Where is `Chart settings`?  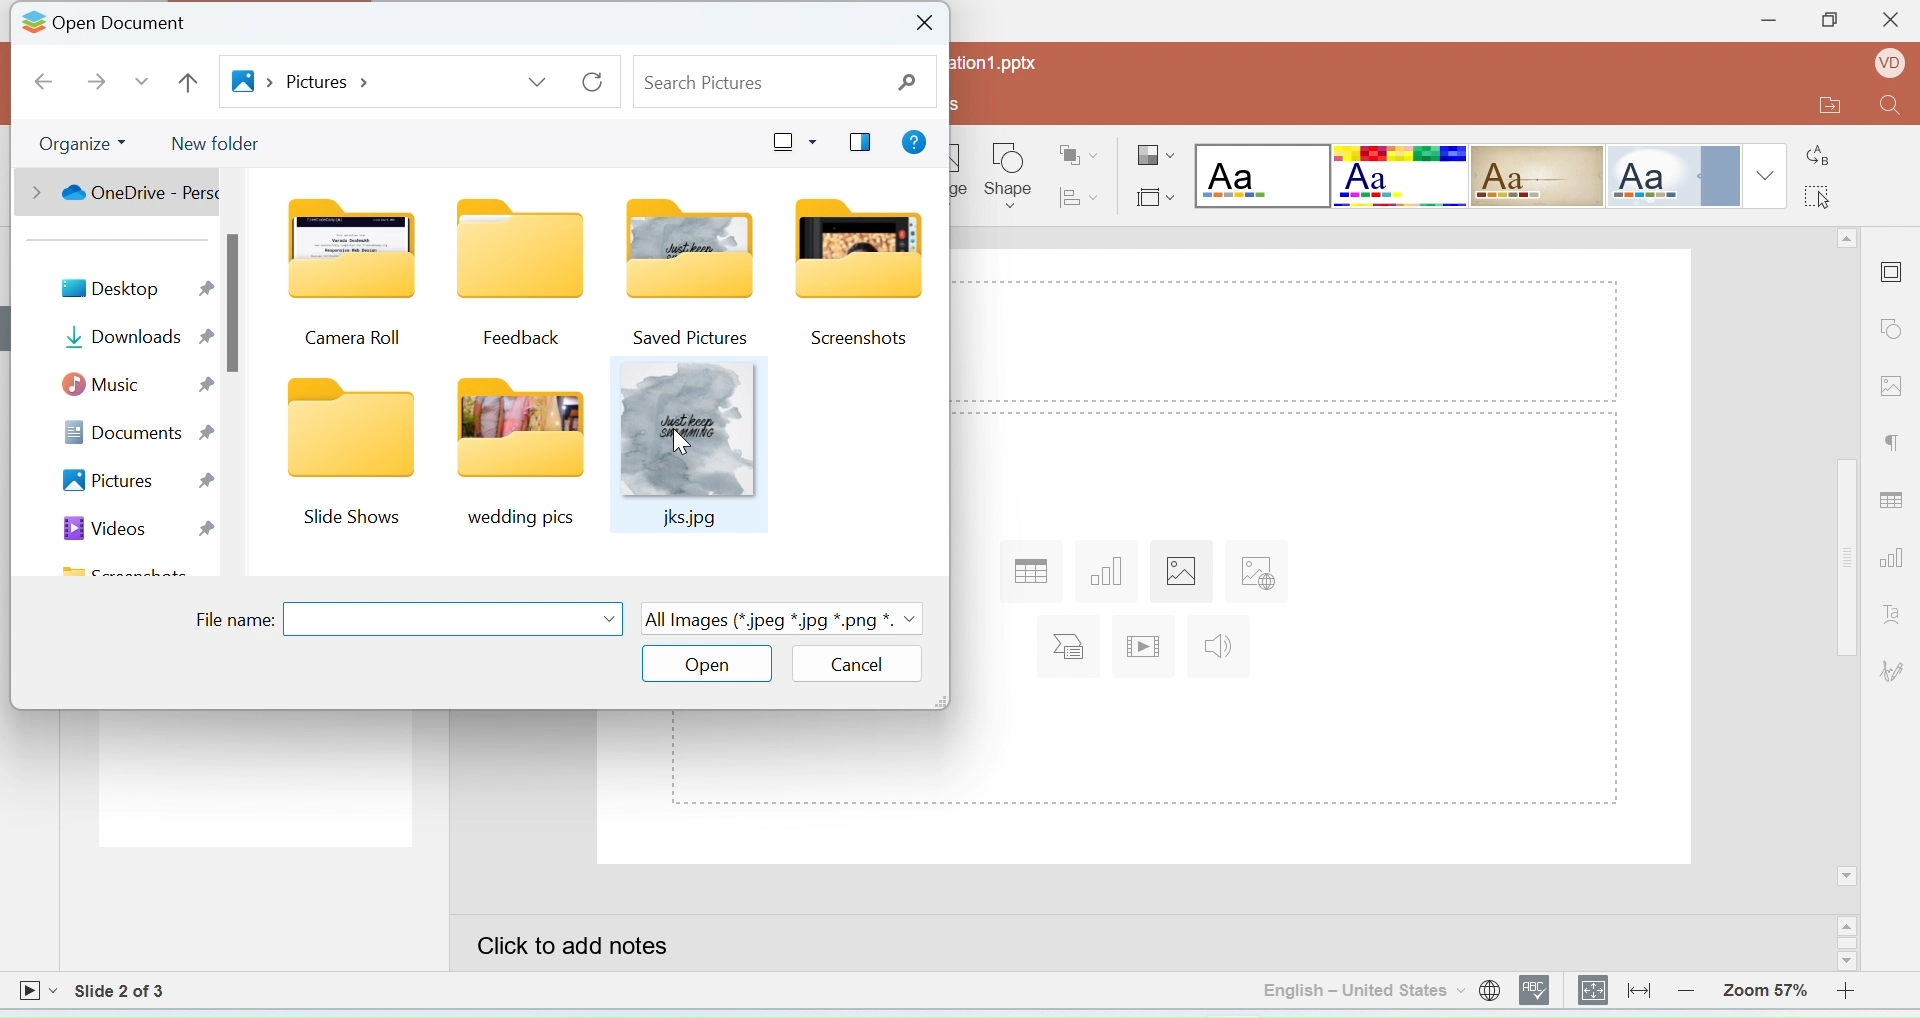 Chart settings is located at coordinates (1897, 560).